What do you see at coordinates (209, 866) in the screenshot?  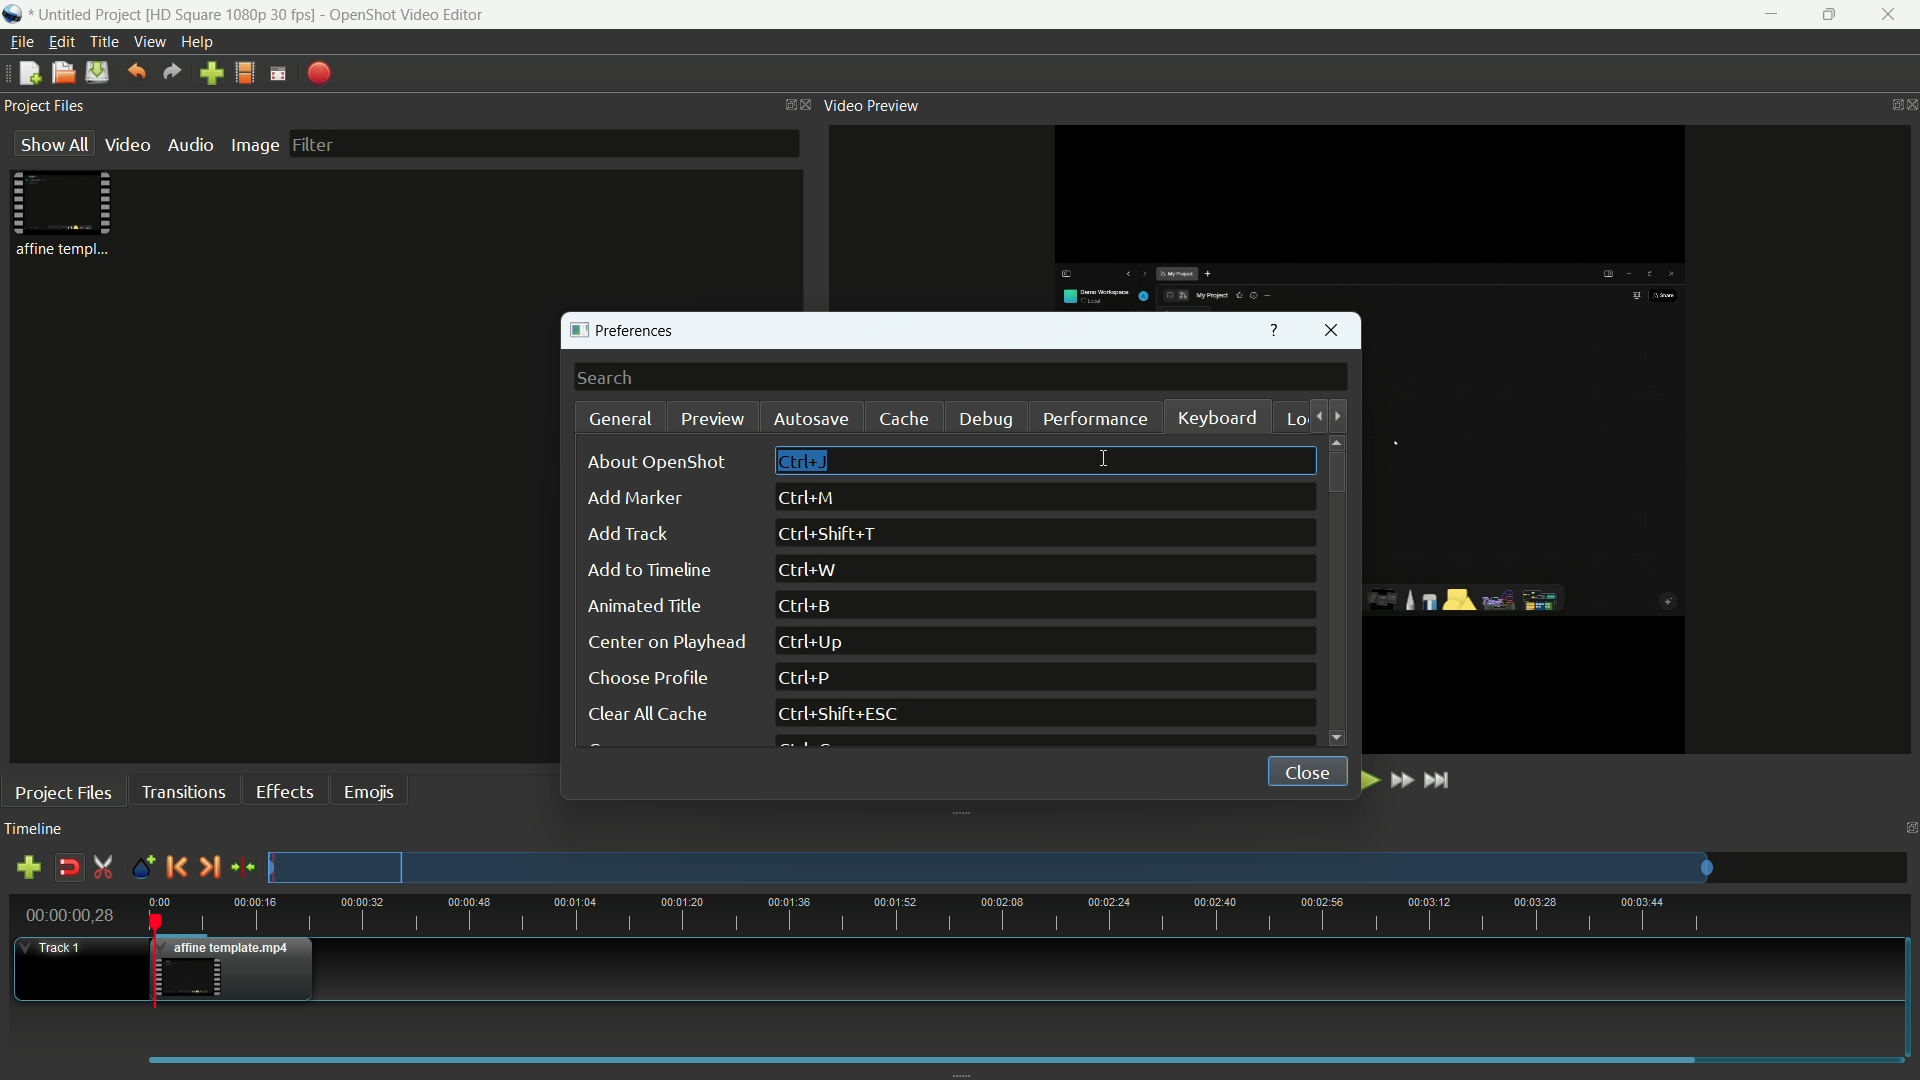 I see `next marker` at bounding box center [209, 866].